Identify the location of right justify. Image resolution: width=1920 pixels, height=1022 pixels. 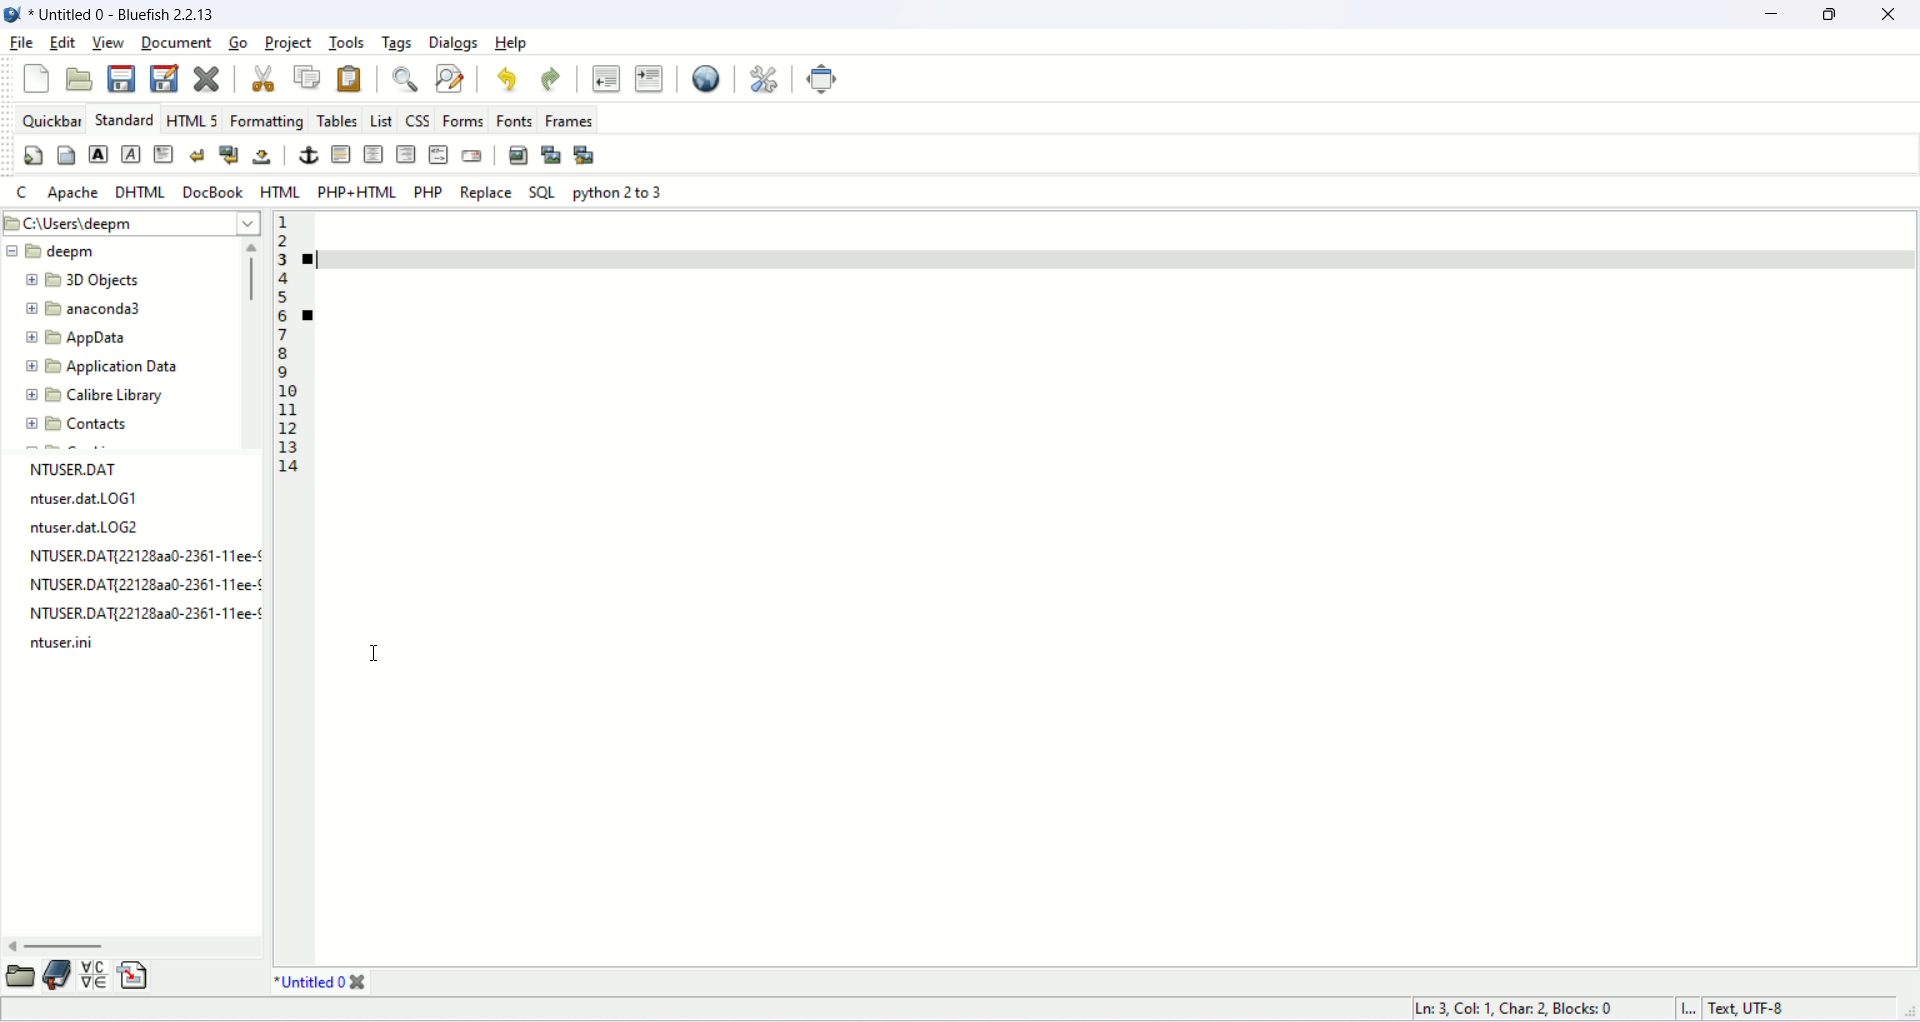
(406, 155).